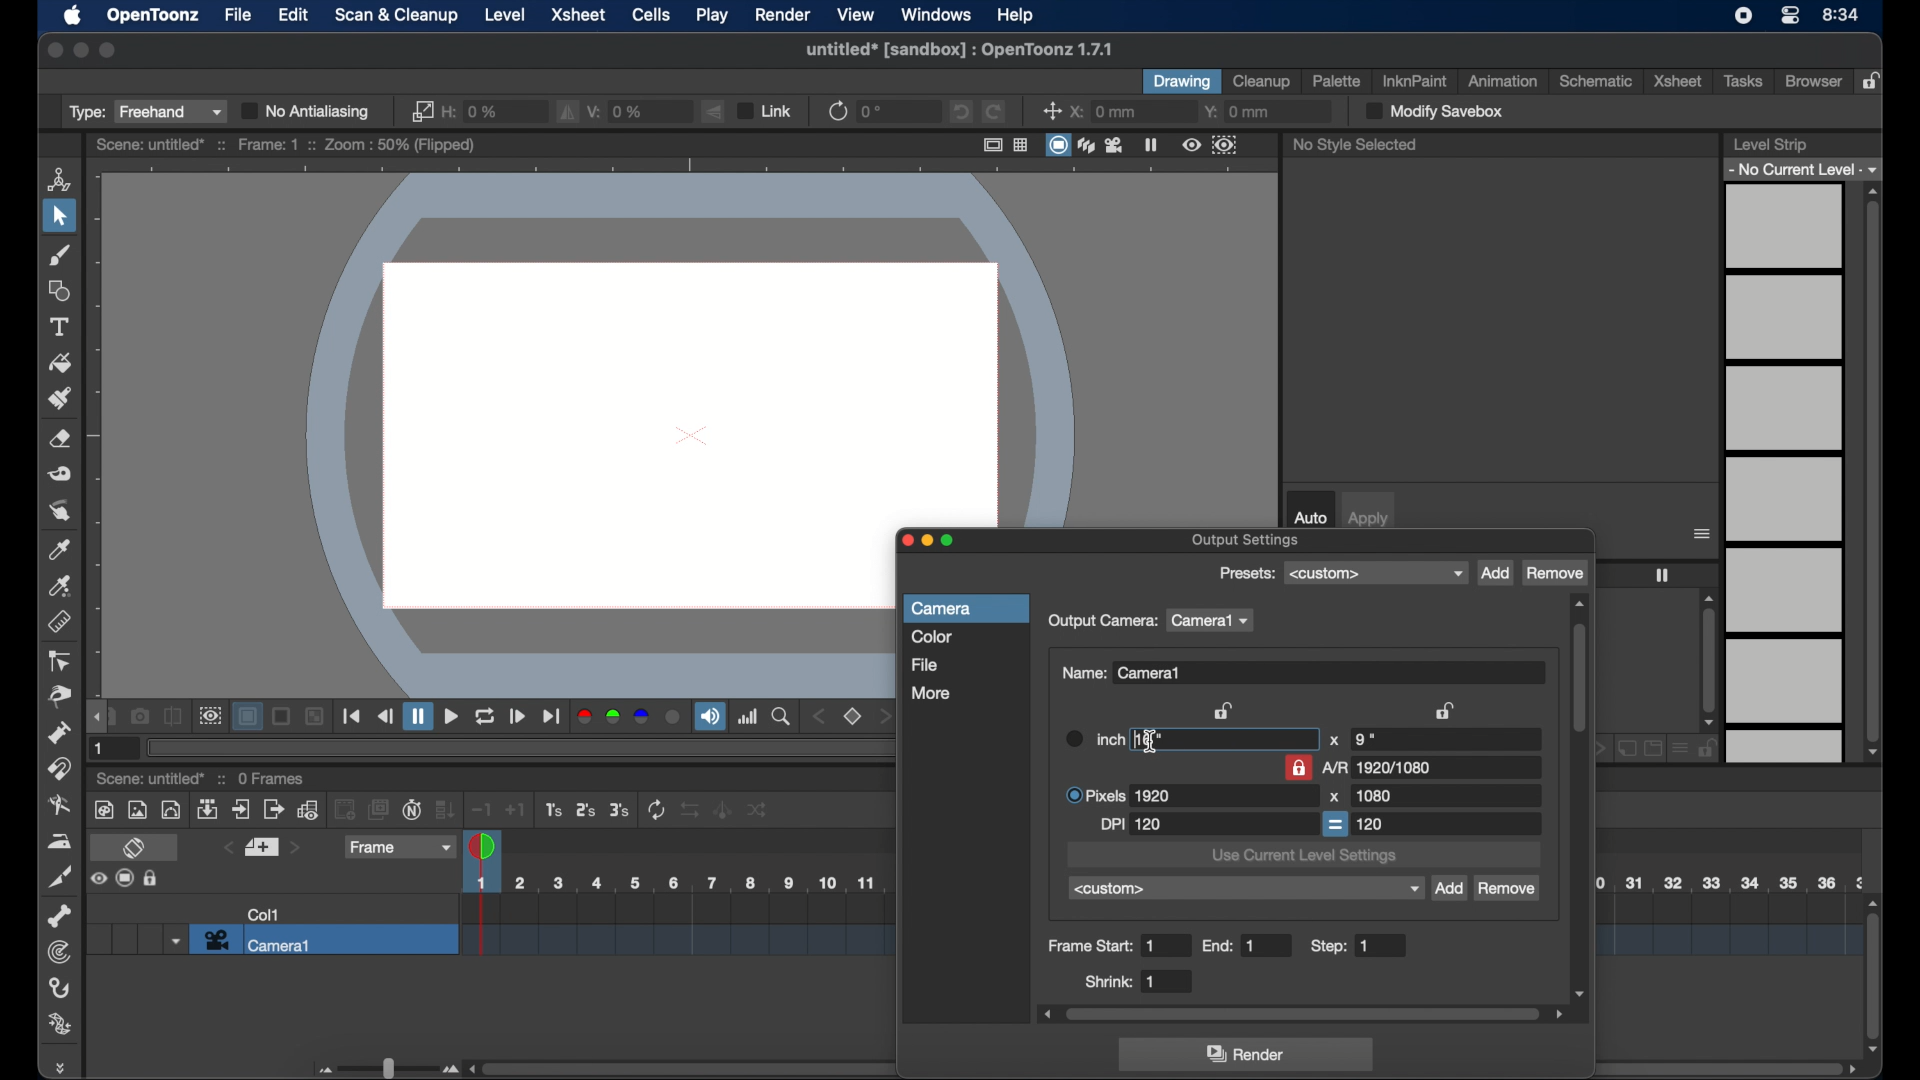 The height and width of the screenshot is (1080, 1920). What do you see at coordinates (568, 111) in the screenshot?
I see `fill horizontally` at bounding box center [568, 111].